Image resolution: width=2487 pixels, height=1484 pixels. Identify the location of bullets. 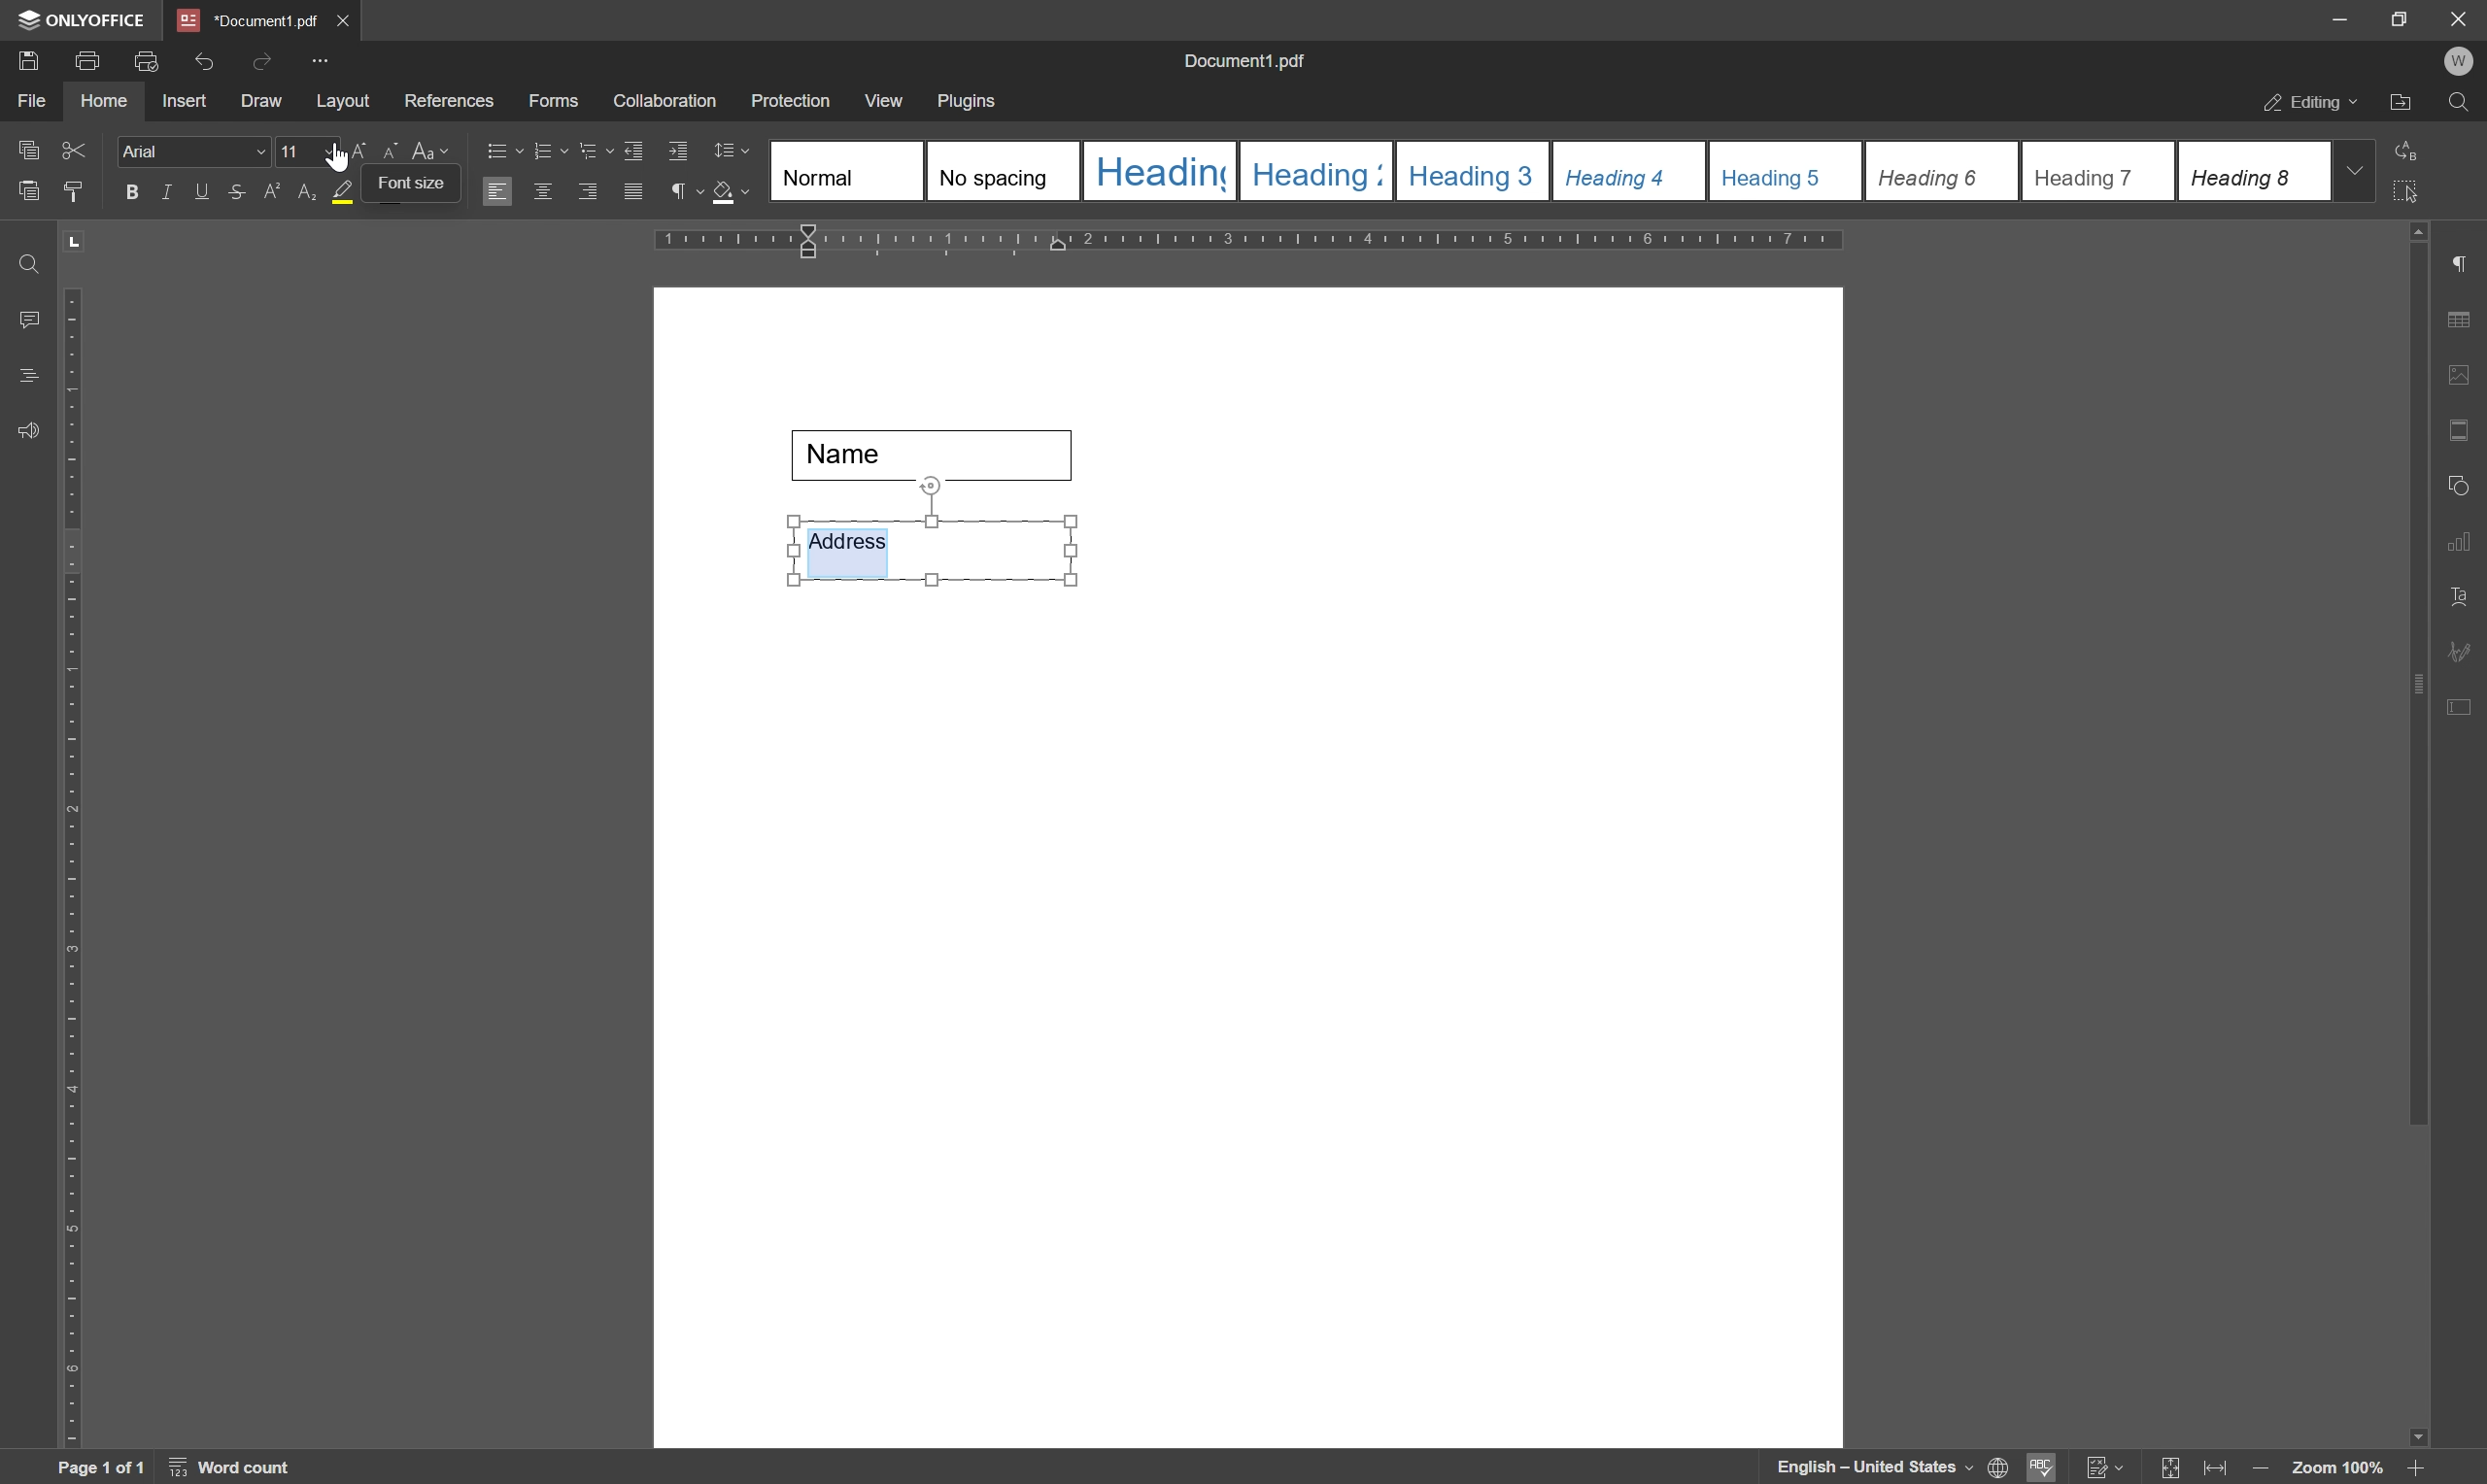
(501, 149).